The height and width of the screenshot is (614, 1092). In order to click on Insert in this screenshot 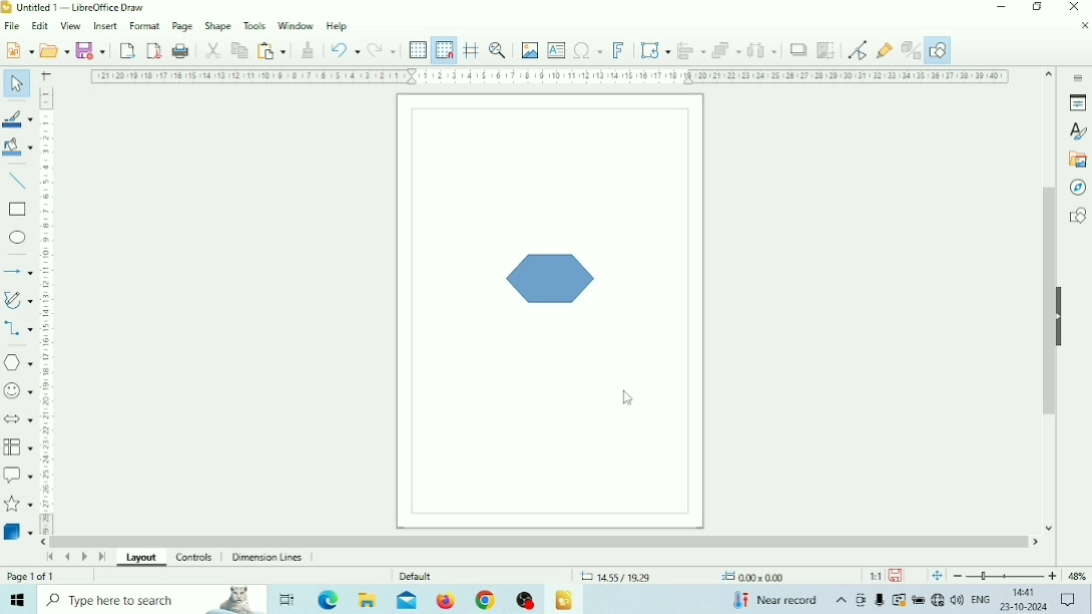, I will do `click(106, 25)`.